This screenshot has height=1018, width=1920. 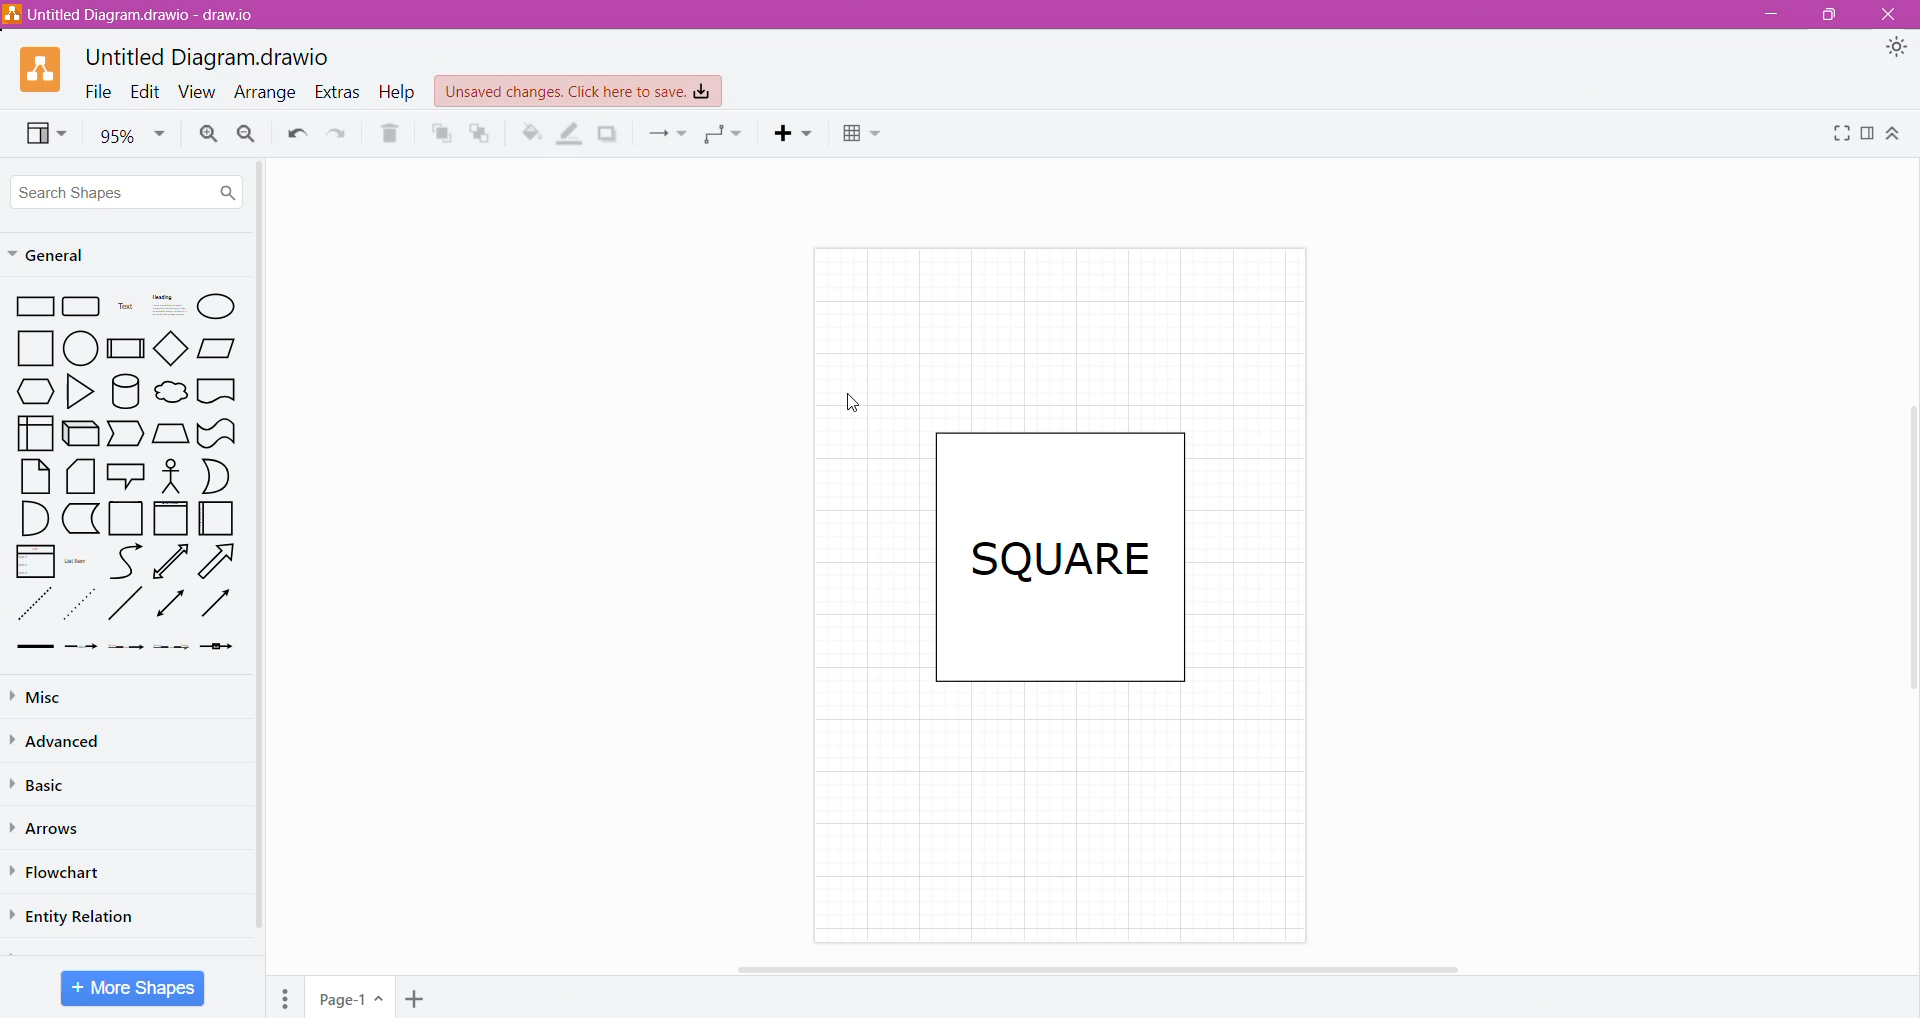 What do you see at coordinates (220, 650) in the screenshot?
I see `Arrow with a Box ` at bounding box center [220, 650].